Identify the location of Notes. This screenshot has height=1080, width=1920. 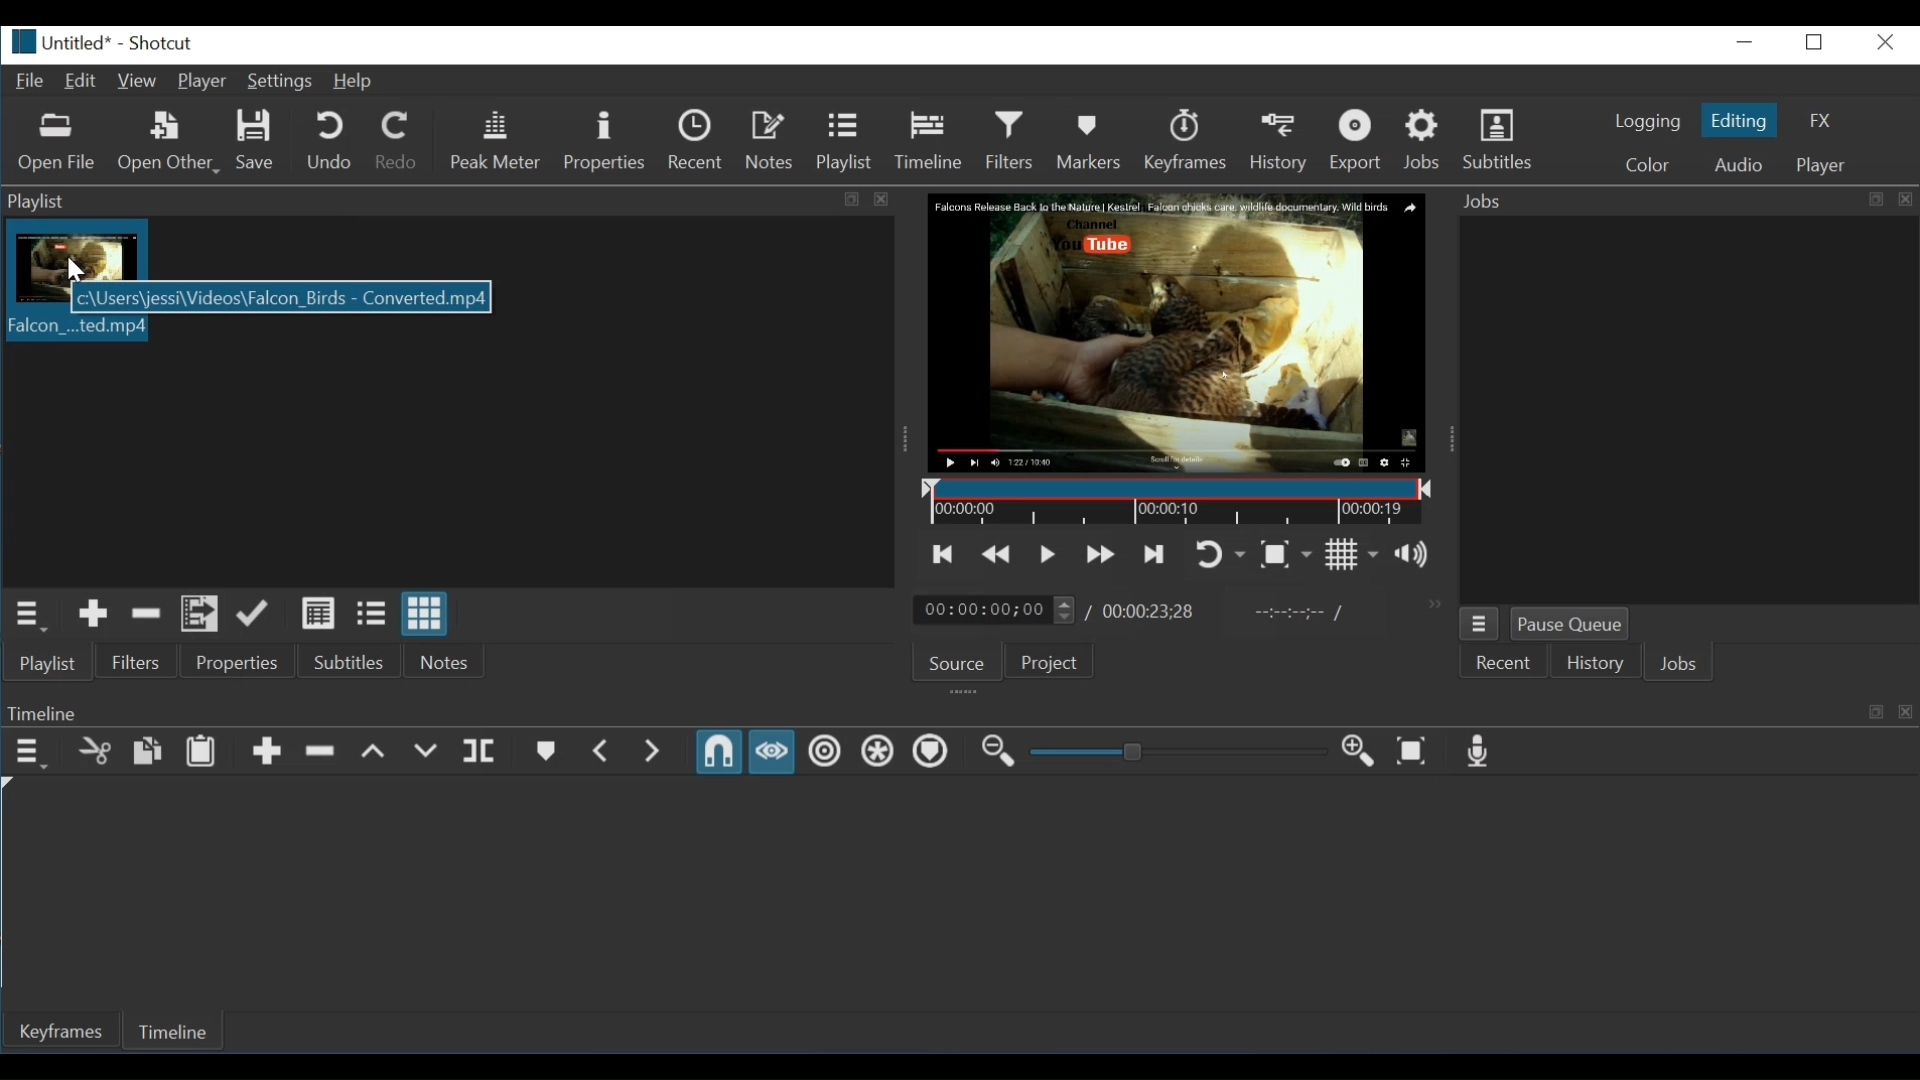
(446, 659).